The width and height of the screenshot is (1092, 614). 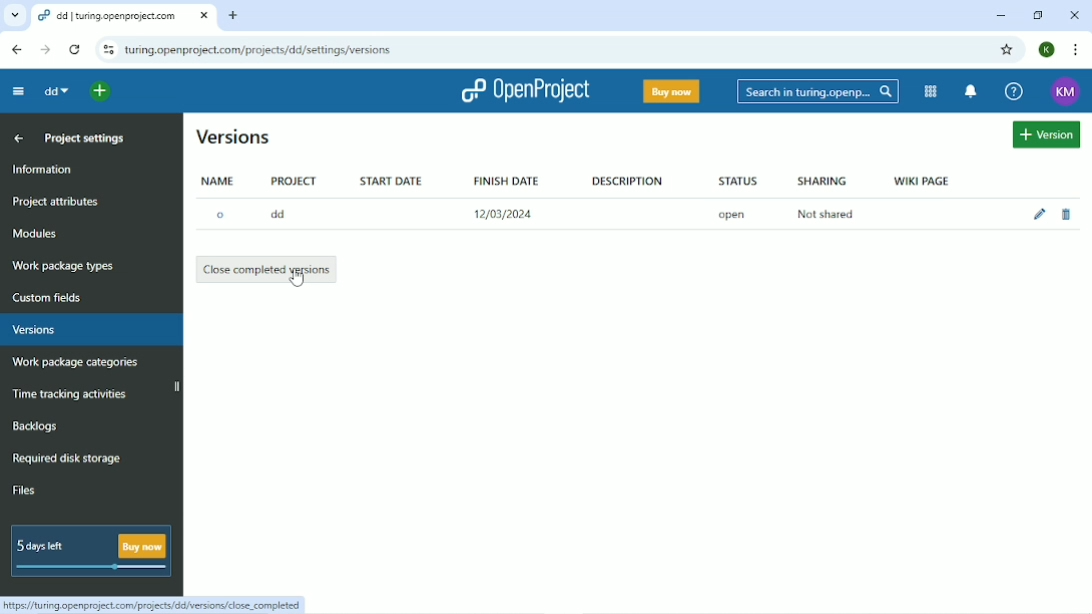 What do you see at coordinates (220, 180) in the screenshot?
I see `Name` at bounding box center [220, 180].